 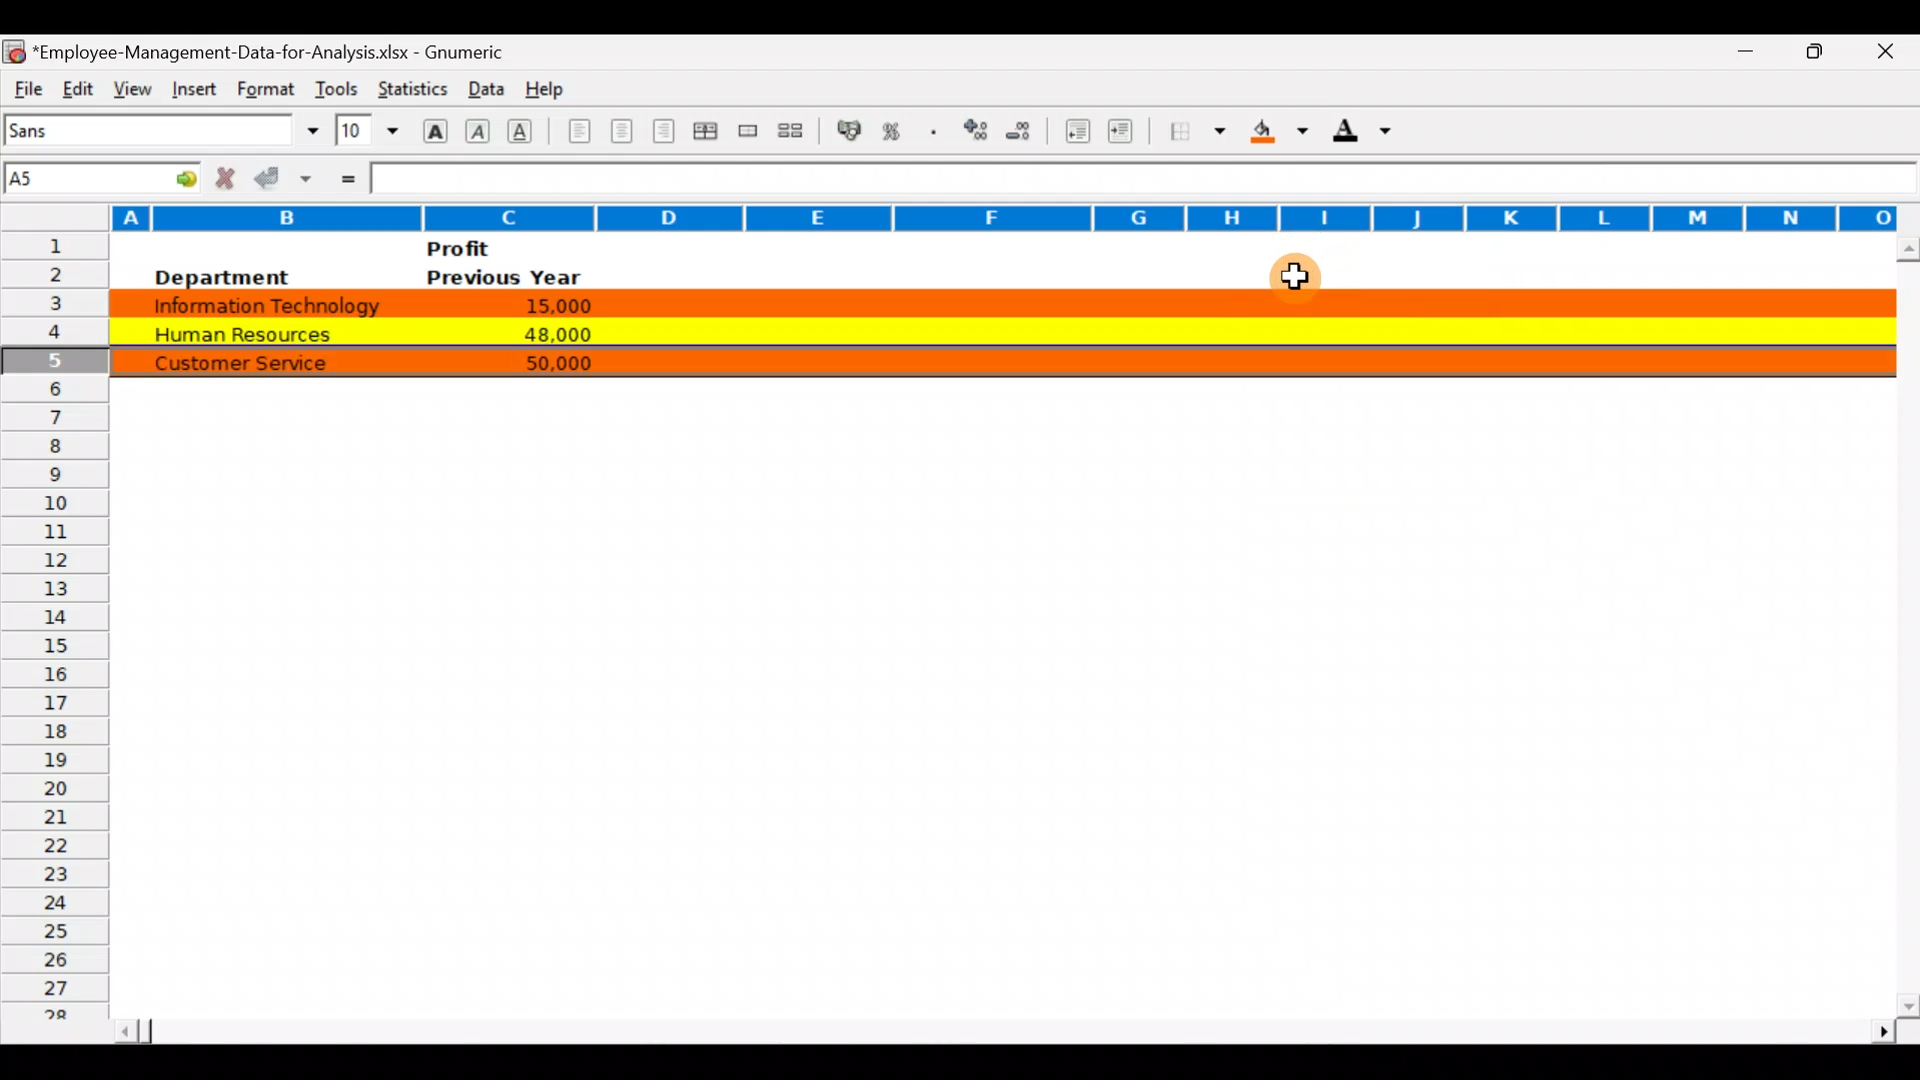 I want to click on Include a thousands operator, so click(x=937, y=133).